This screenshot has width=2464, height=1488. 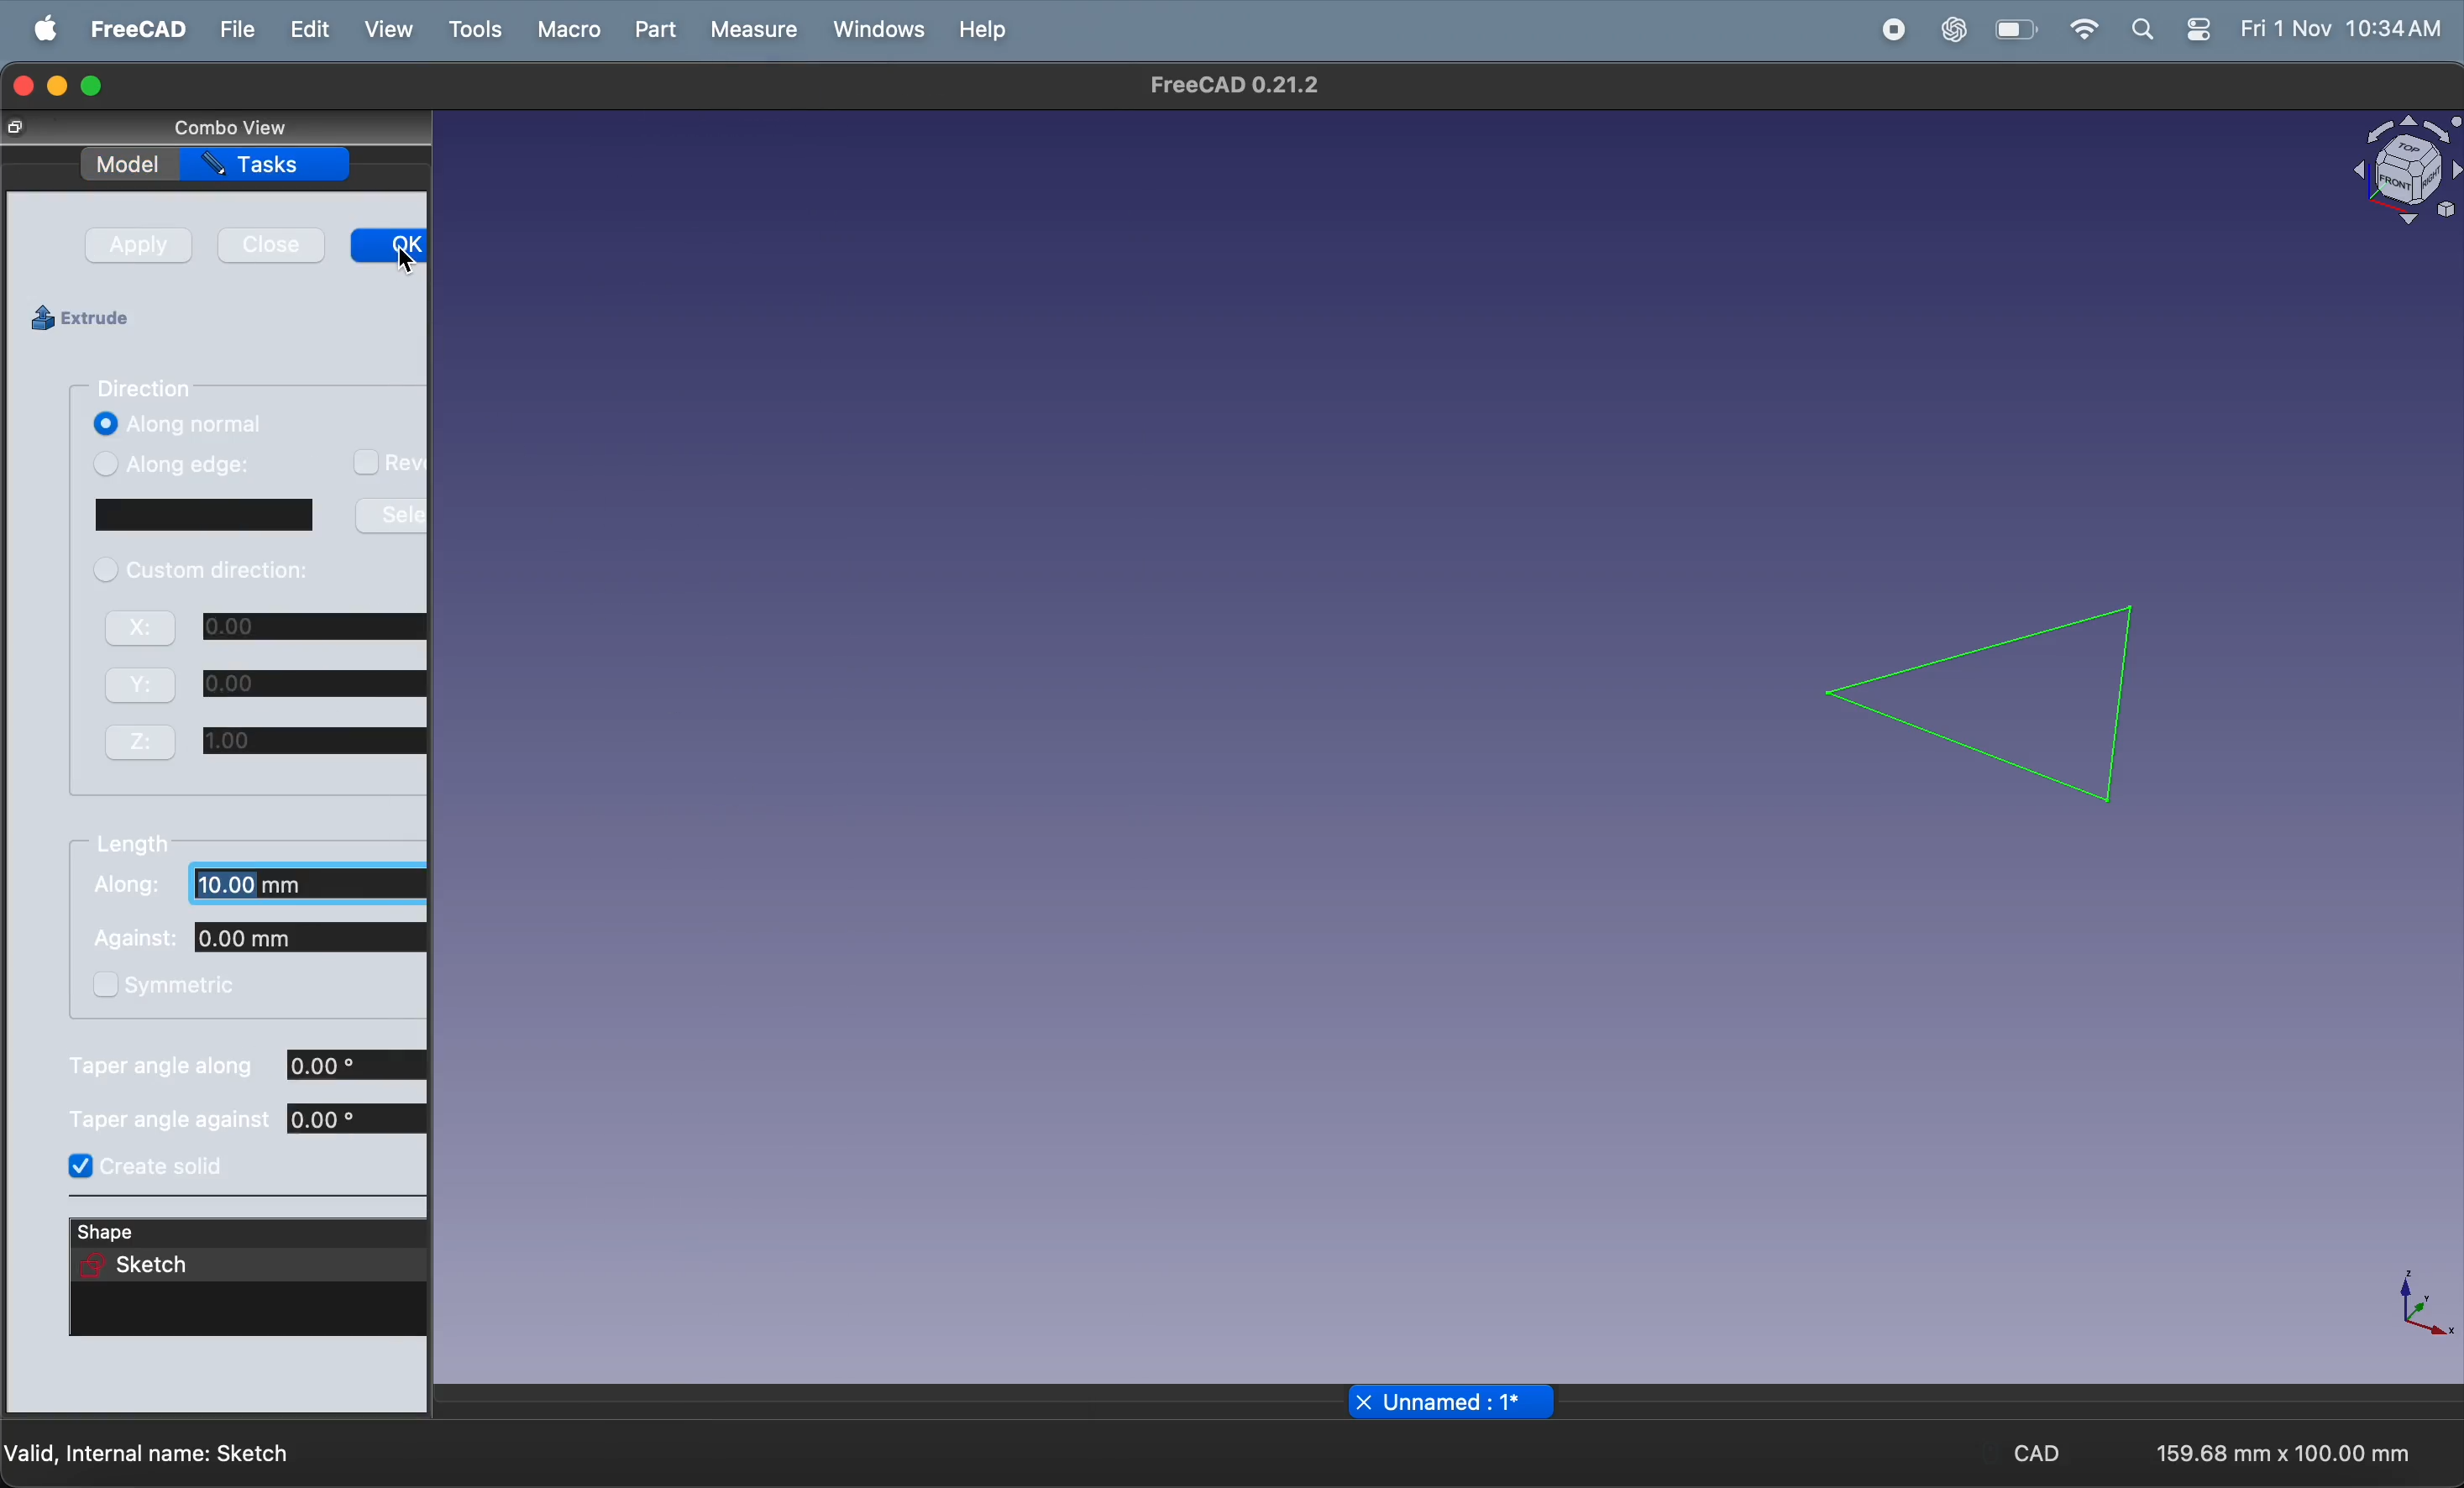 I want to click on x cordinate, so click(x=318, y=629).